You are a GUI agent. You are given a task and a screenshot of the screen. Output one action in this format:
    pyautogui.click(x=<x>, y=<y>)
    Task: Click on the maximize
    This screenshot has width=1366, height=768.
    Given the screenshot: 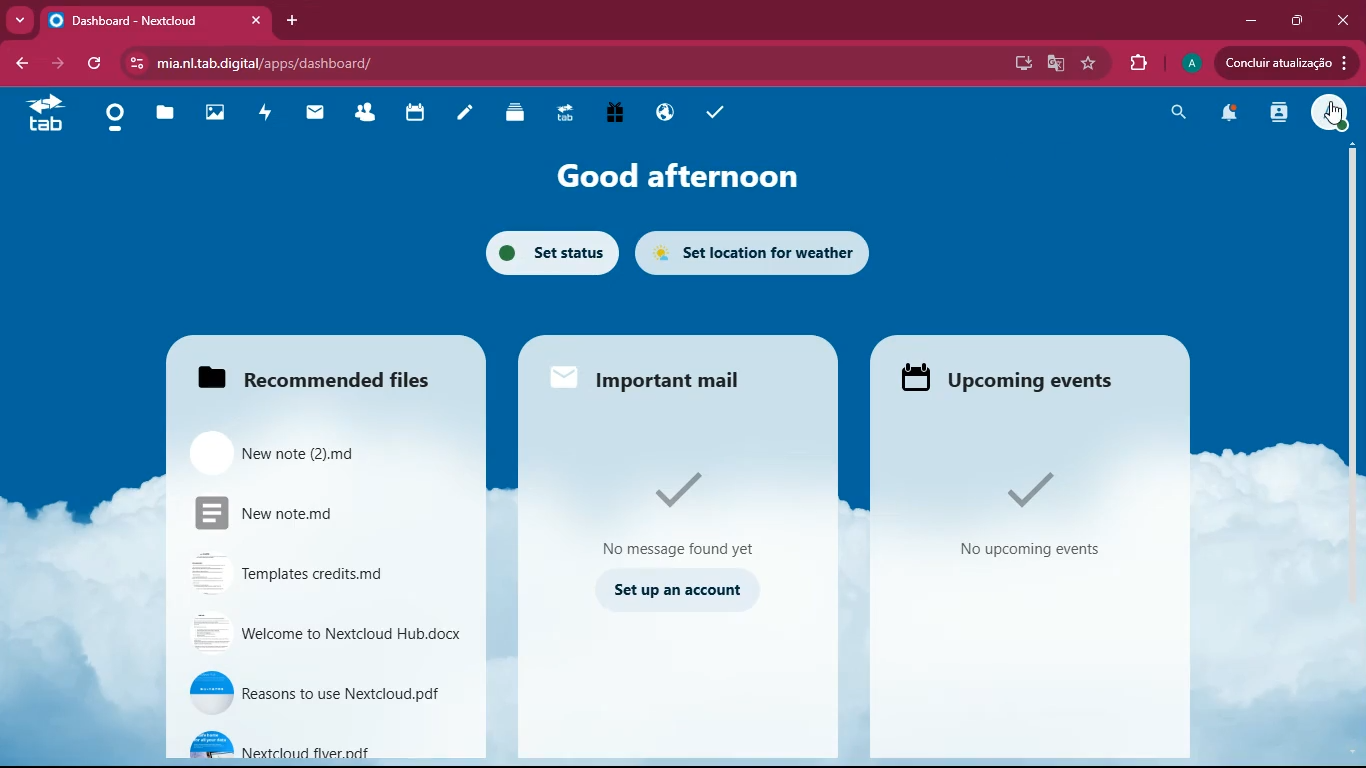 What is the action you would take?
    pyautogui.click(x=1296, y=21)
    